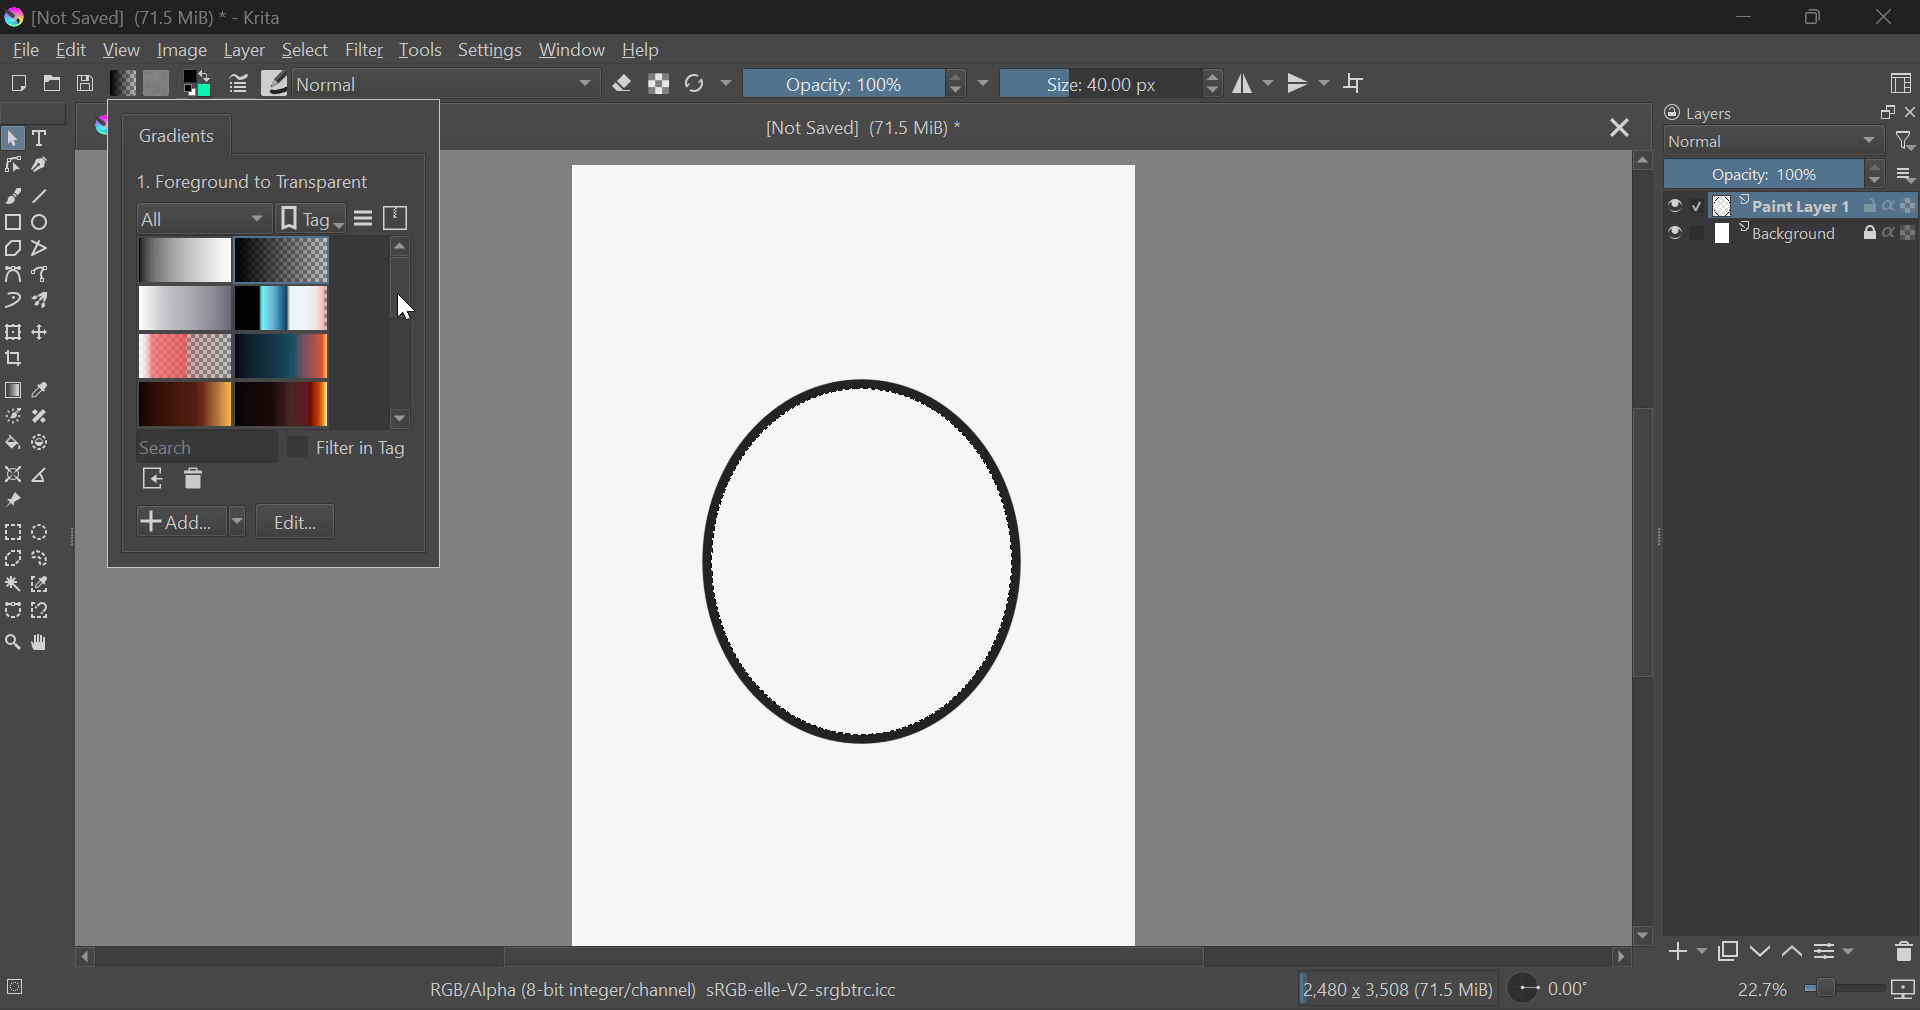  Describe the element at coordinates (1905, 175) in the screenshot. I see `more` at that location.